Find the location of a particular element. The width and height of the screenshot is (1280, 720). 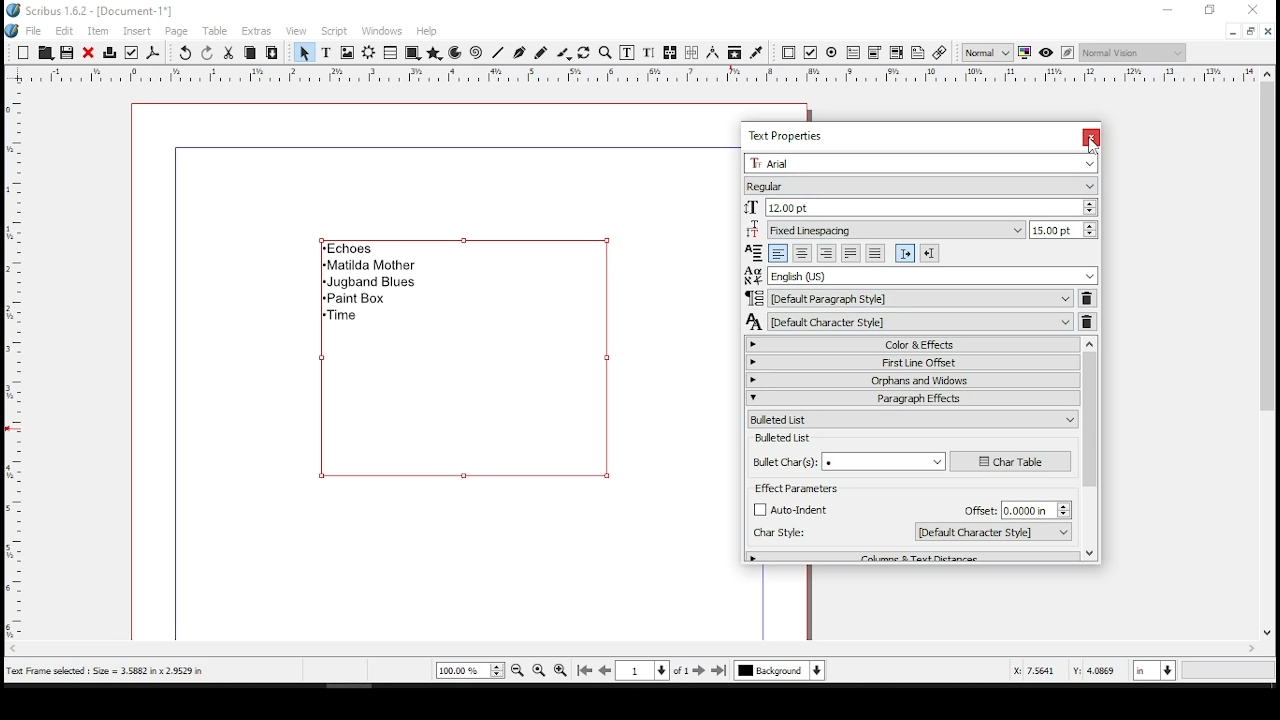

pdf list box is located at coordinates (896, 54).